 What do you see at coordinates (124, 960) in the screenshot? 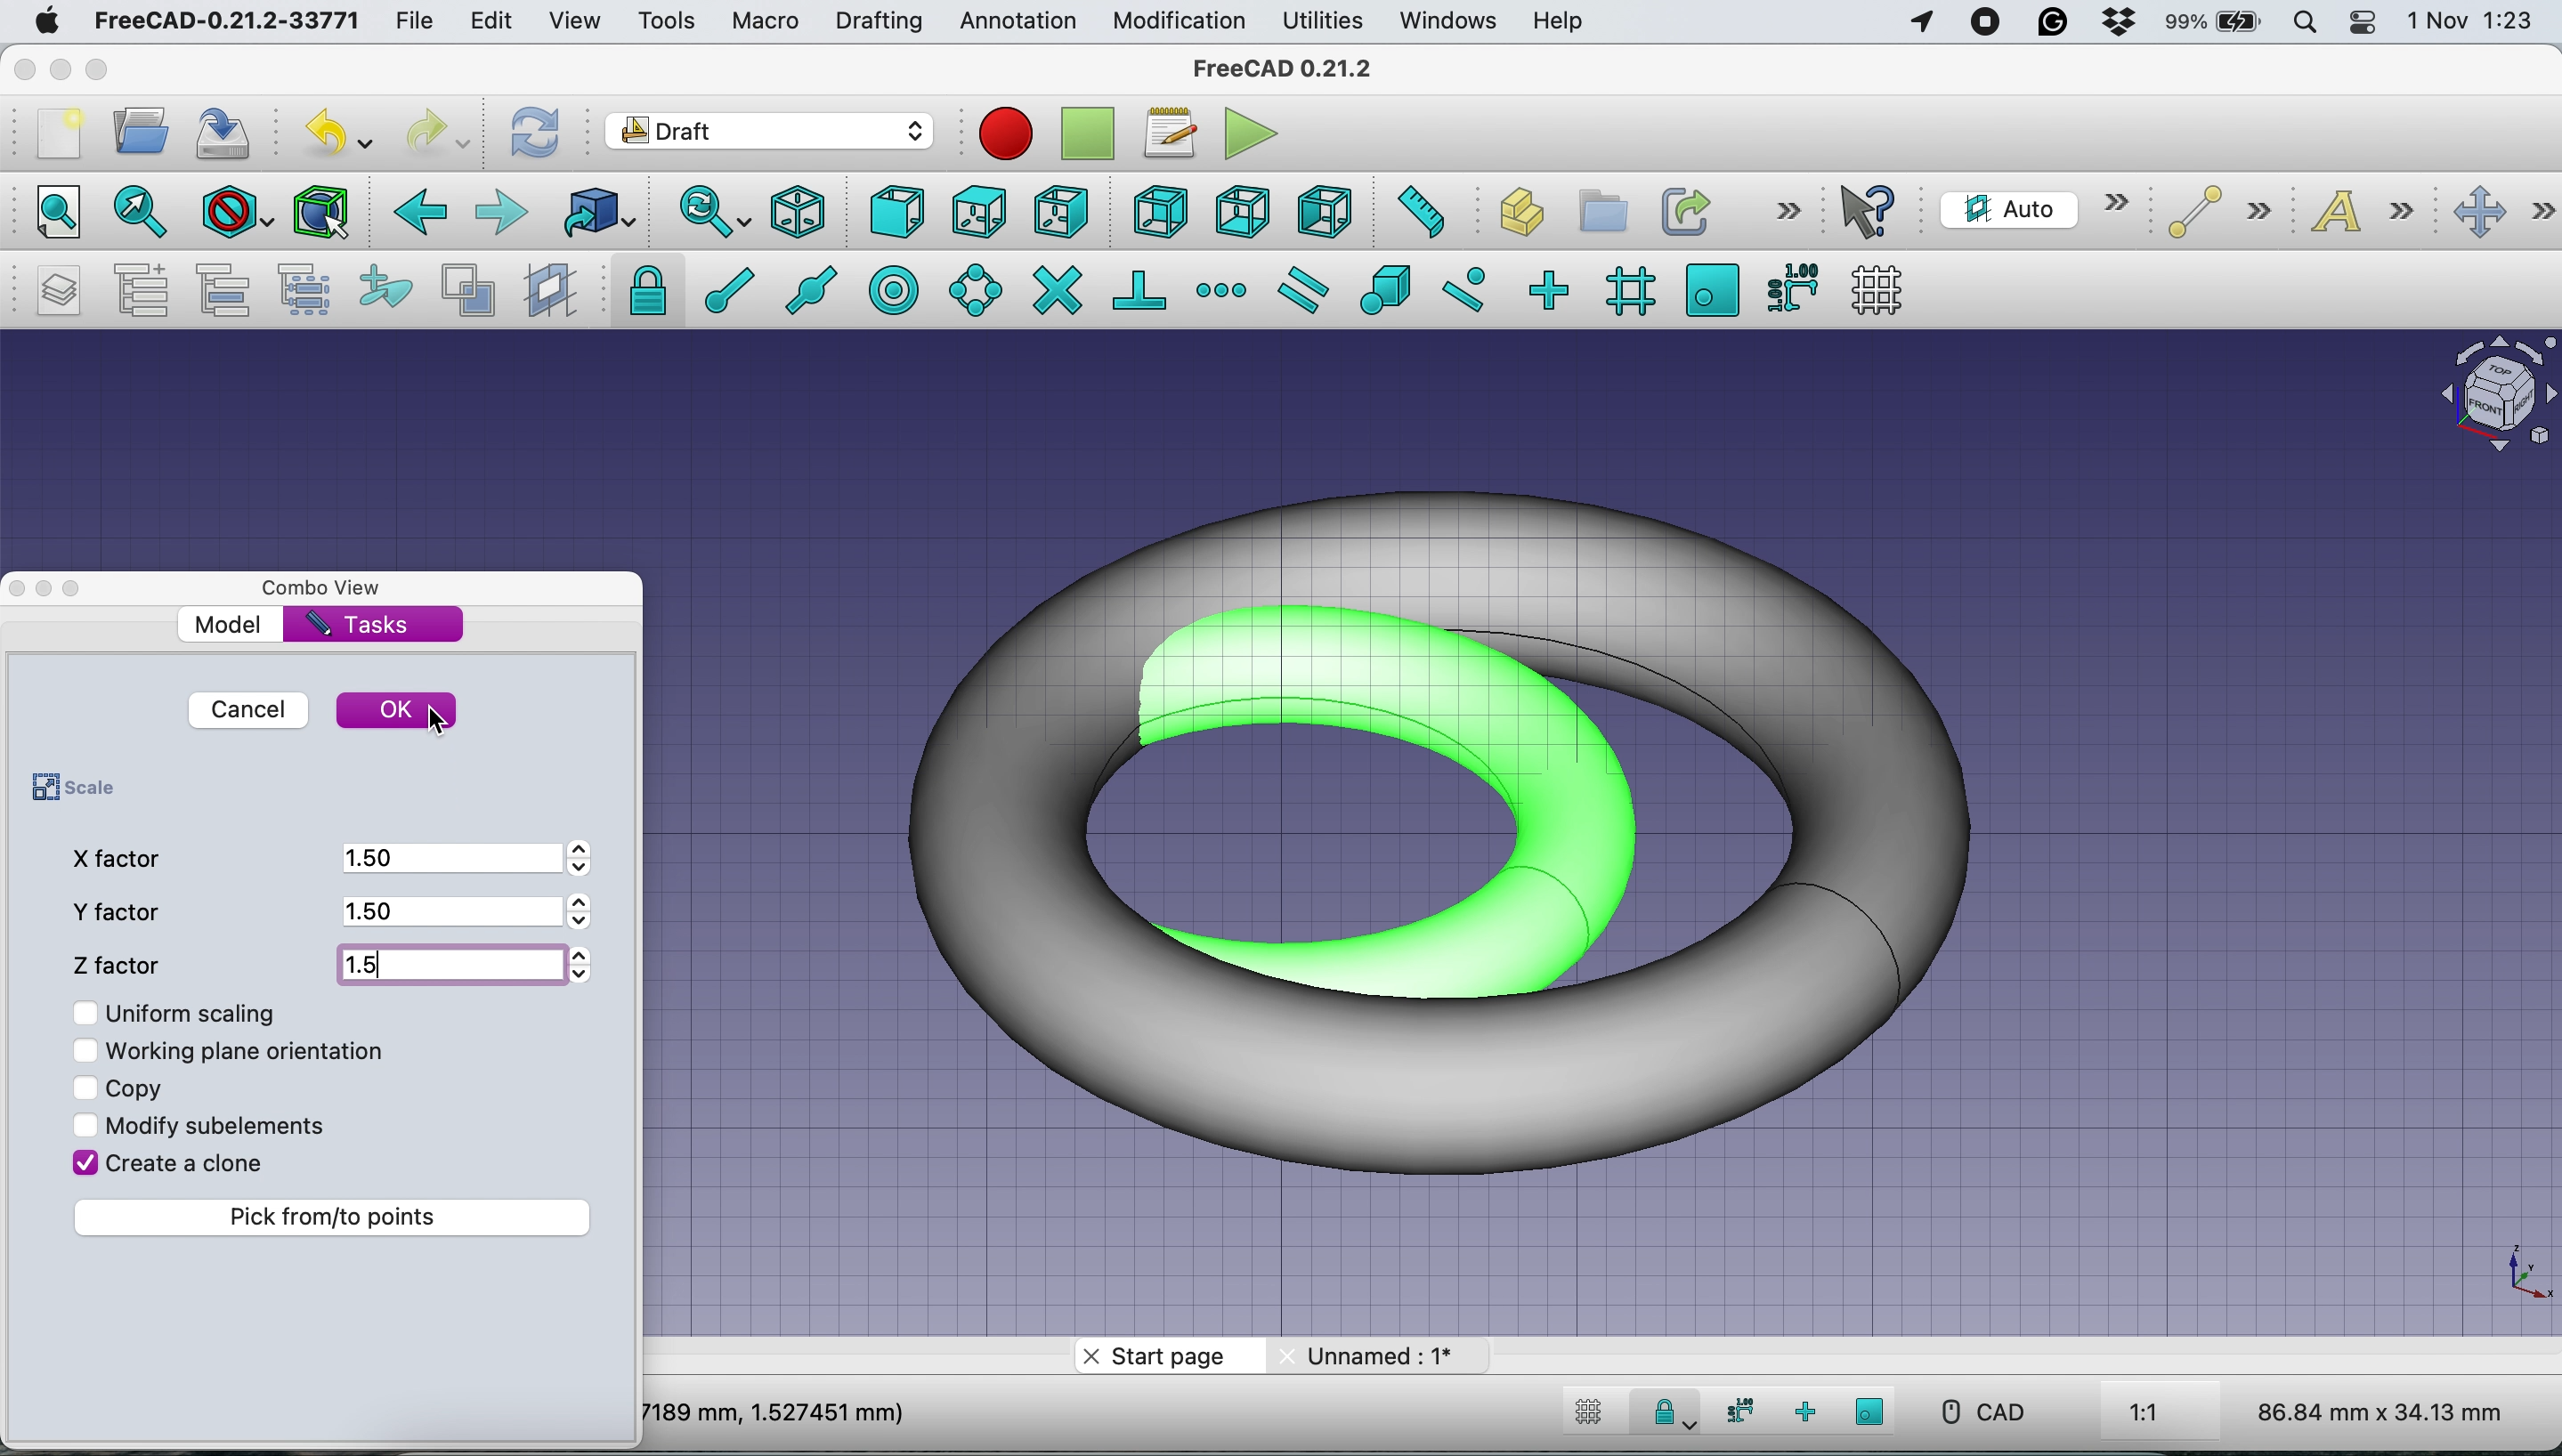
I see `z factor` at bounding box center [124, 960].